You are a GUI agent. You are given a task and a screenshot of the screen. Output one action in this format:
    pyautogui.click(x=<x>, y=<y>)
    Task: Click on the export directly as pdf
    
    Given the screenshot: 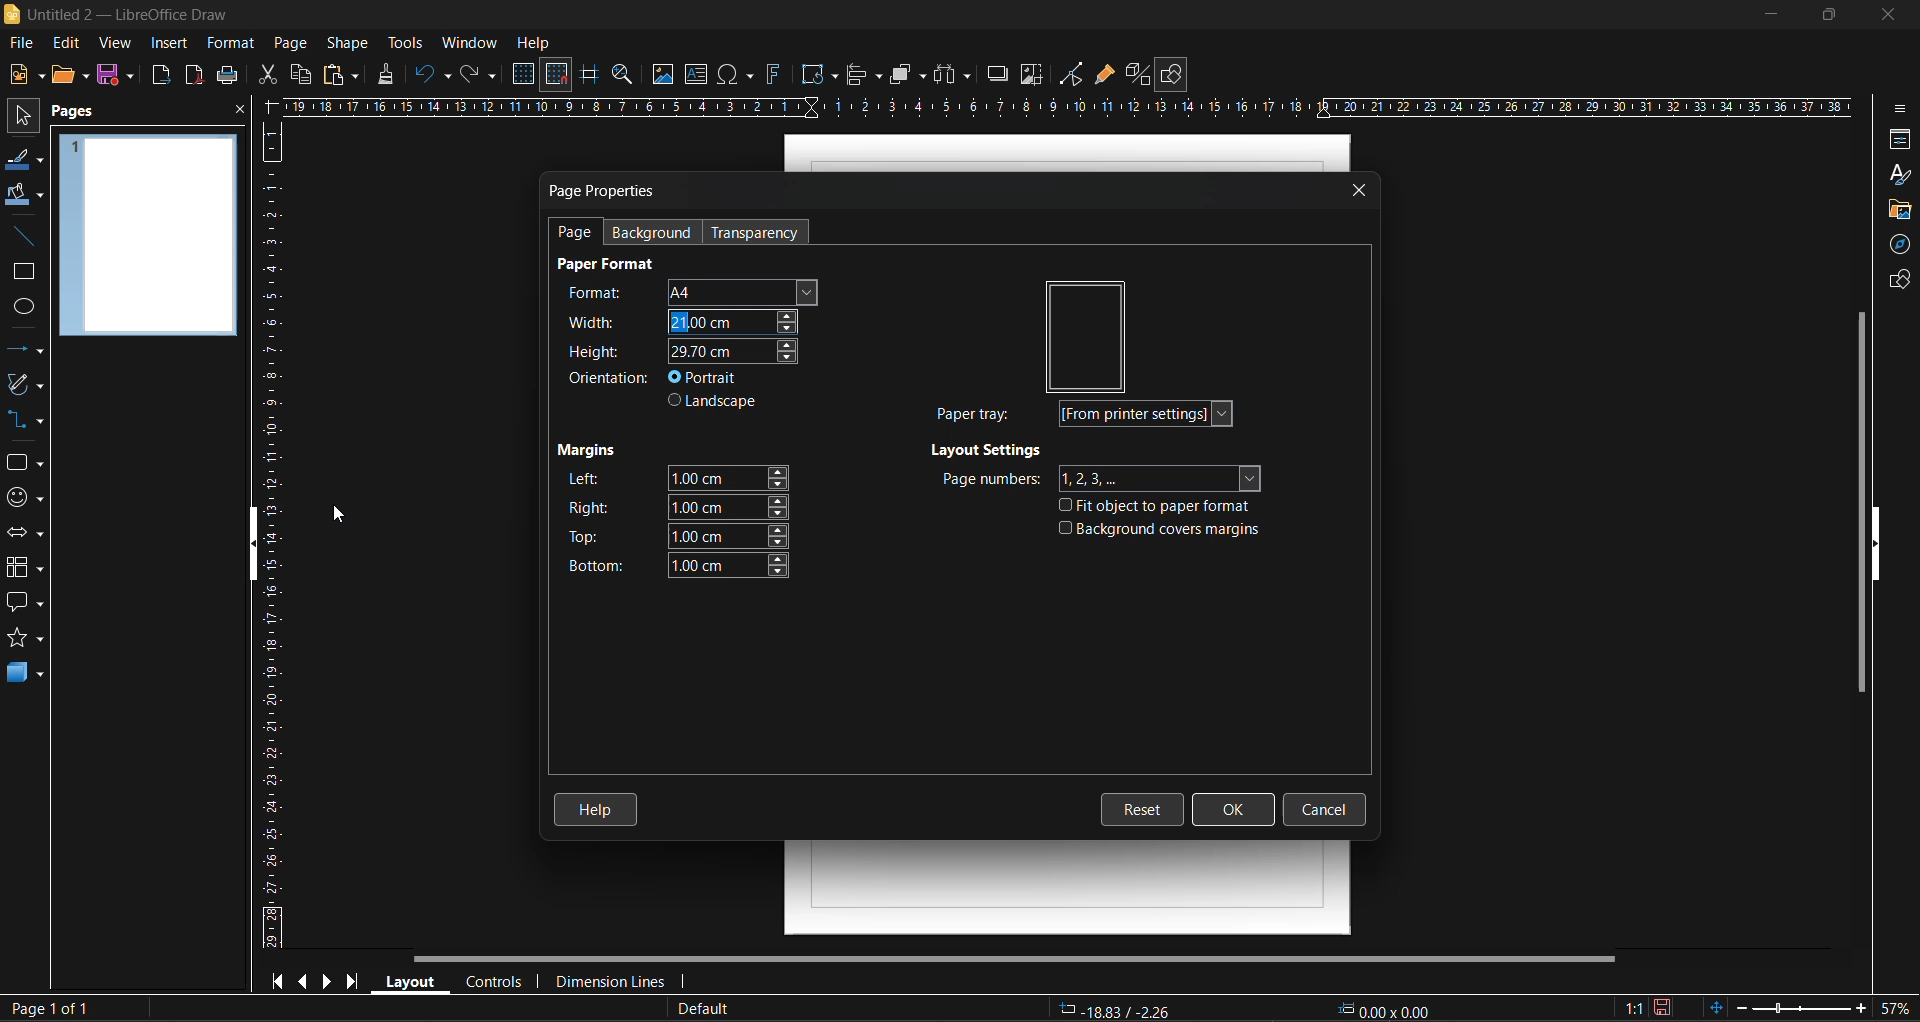 What is the action you would take?
    pyautogui.click(x=193, y=75)
    